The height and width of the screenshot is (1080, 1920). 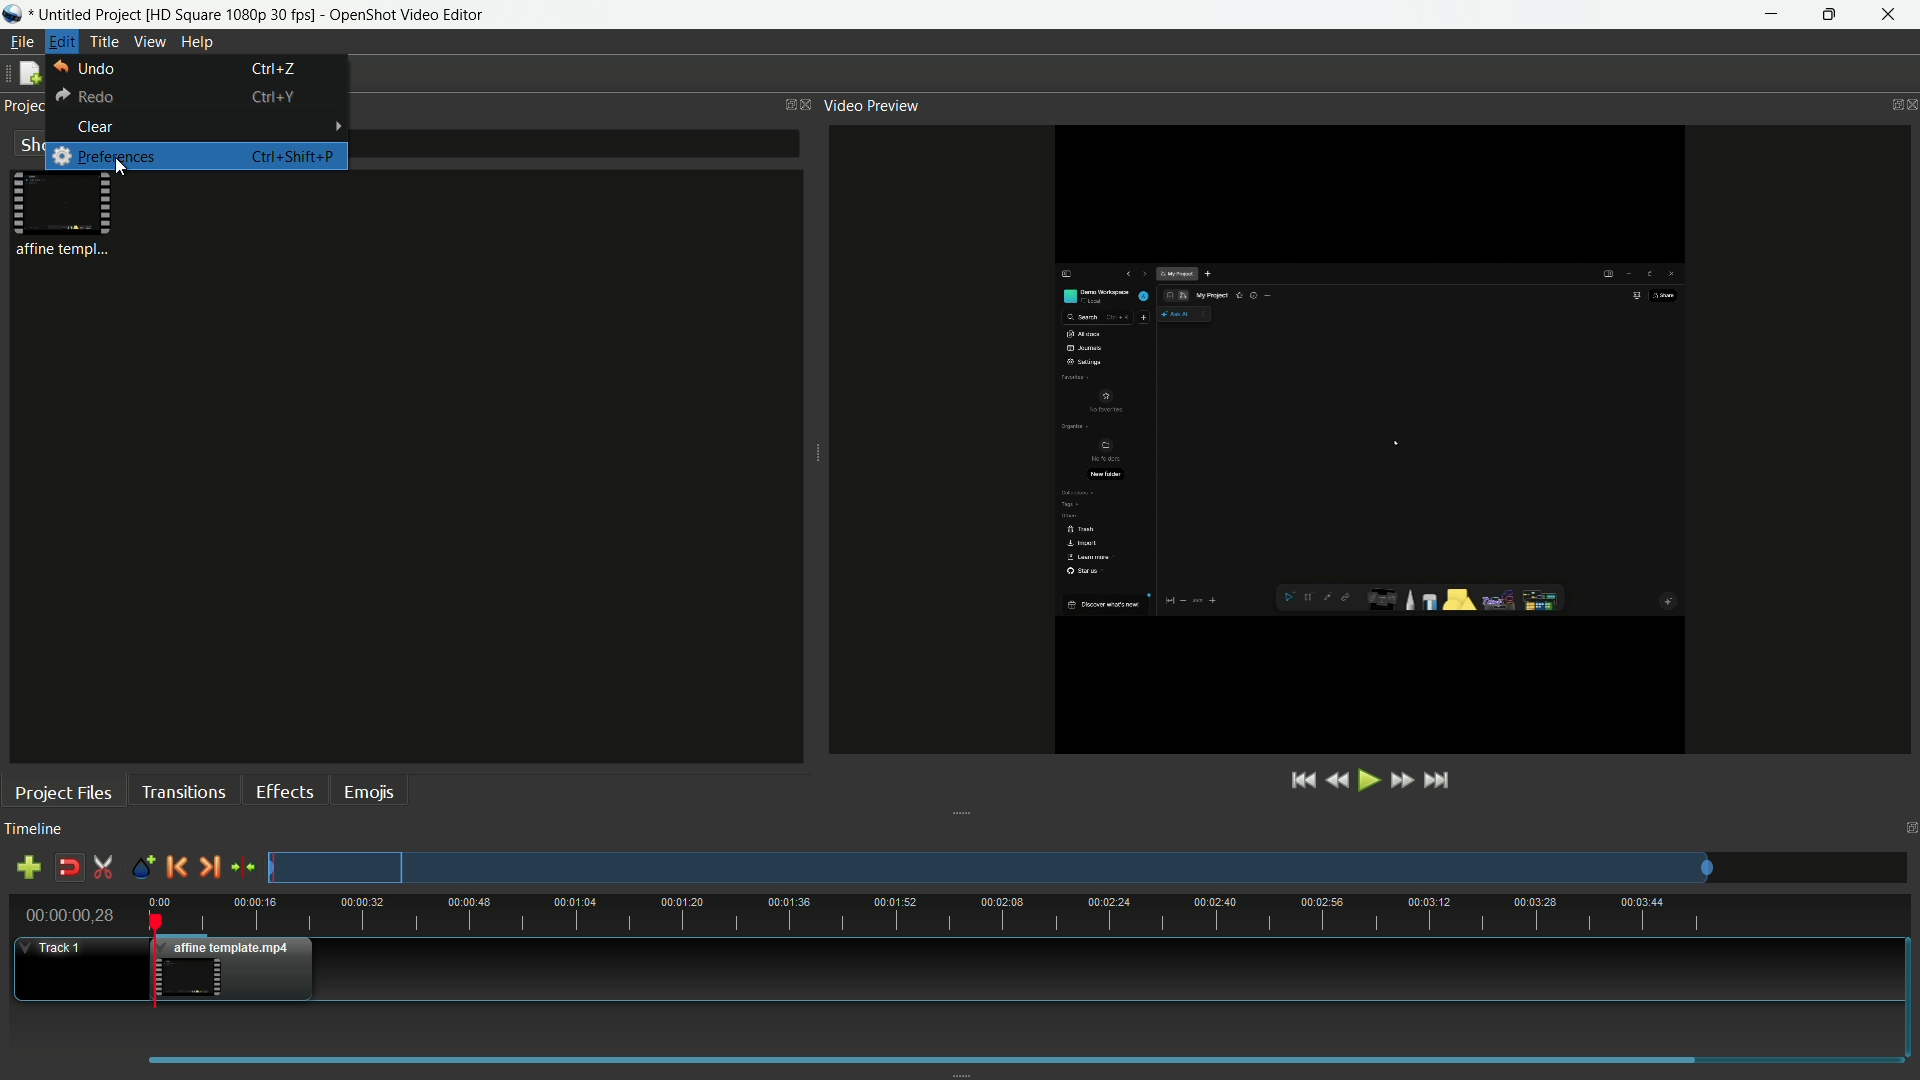 What do you see at coordinates (65, 218) in the screenshot?
I see `project file` at bounding box center [65, 218].